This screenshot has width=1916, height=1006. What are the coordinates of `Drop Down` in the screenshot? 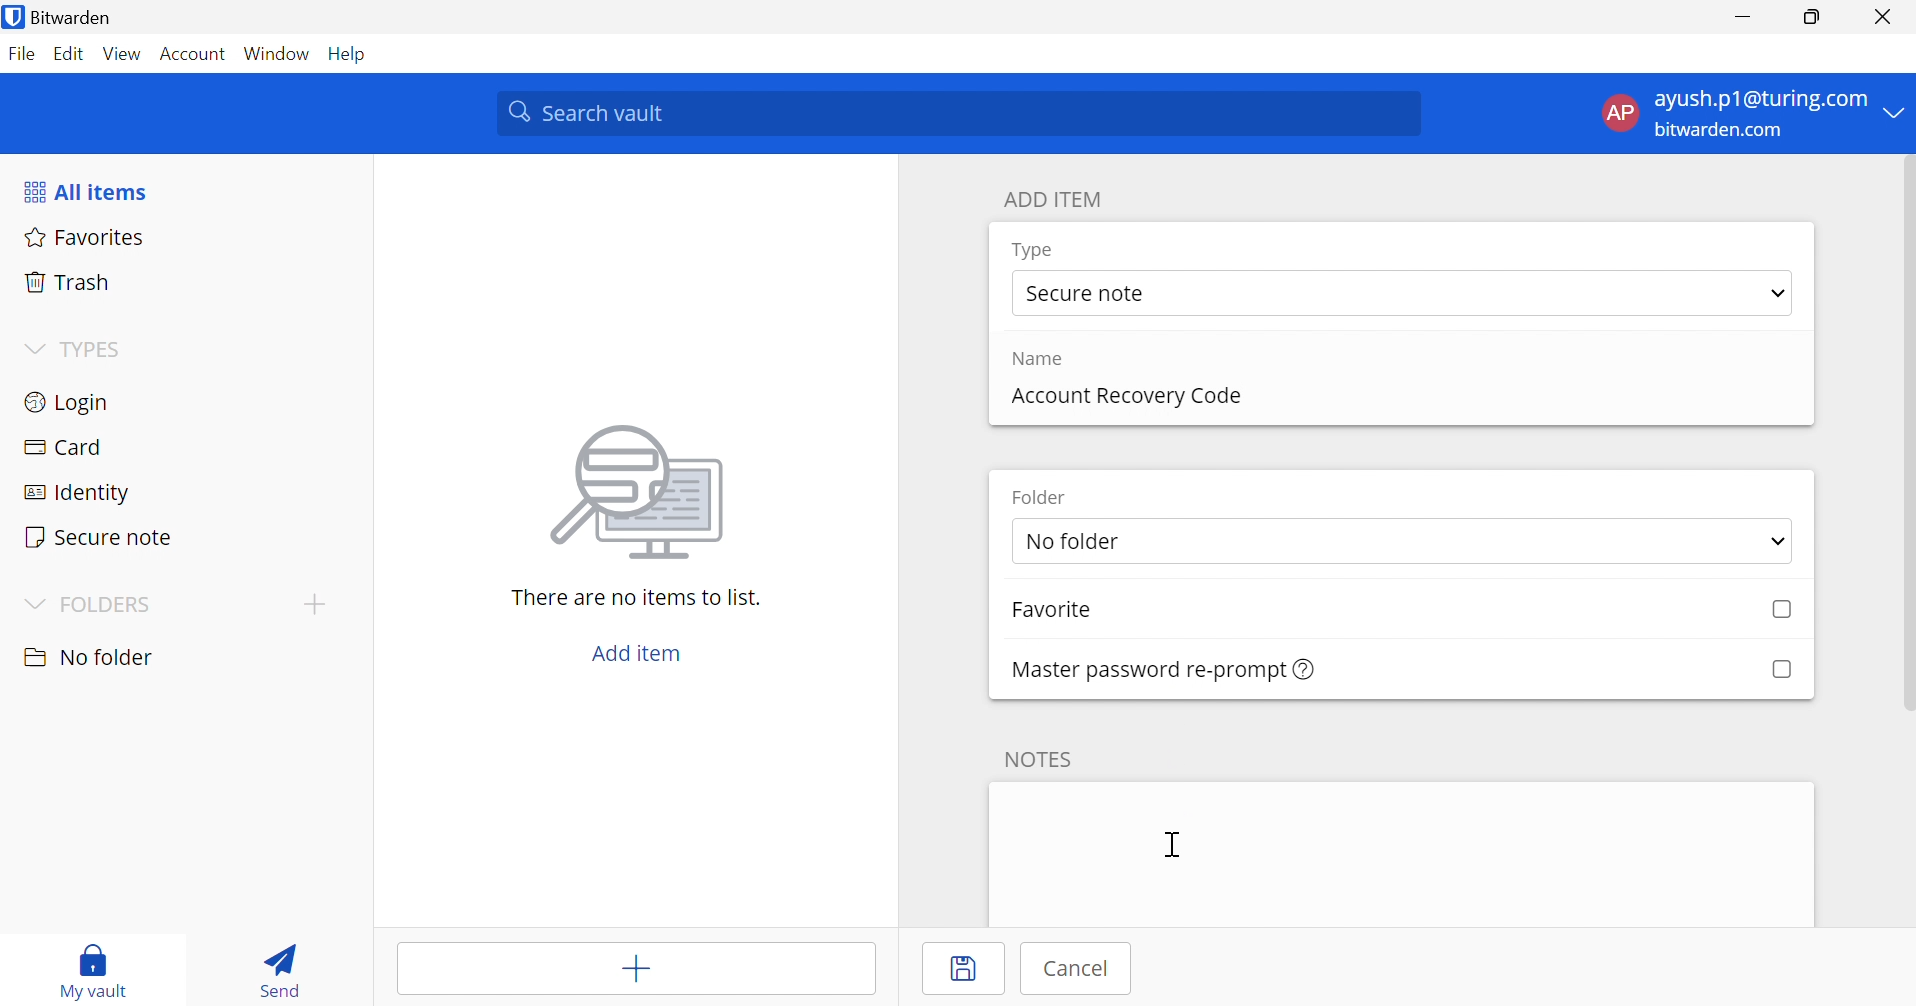 It's located at (1778, 295).